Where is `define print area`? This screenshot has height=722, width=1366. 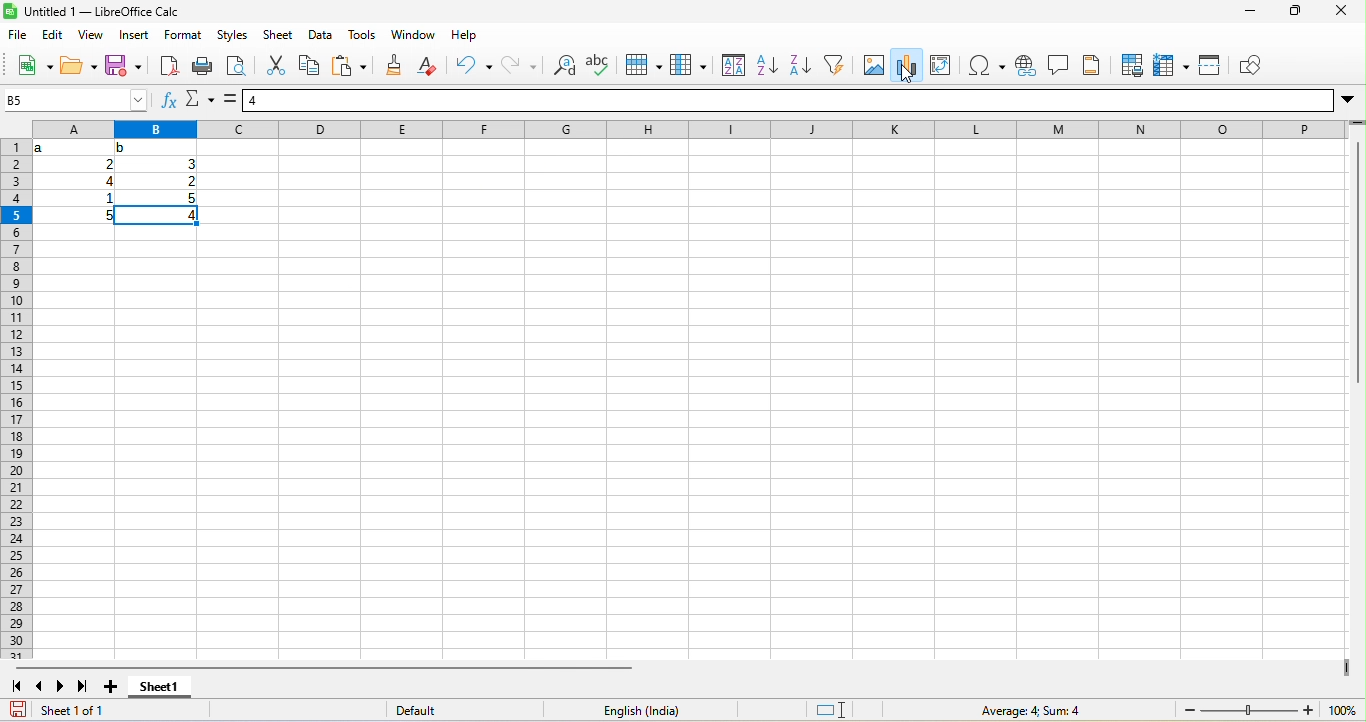
define print area is located at coordinates (1132, 66).